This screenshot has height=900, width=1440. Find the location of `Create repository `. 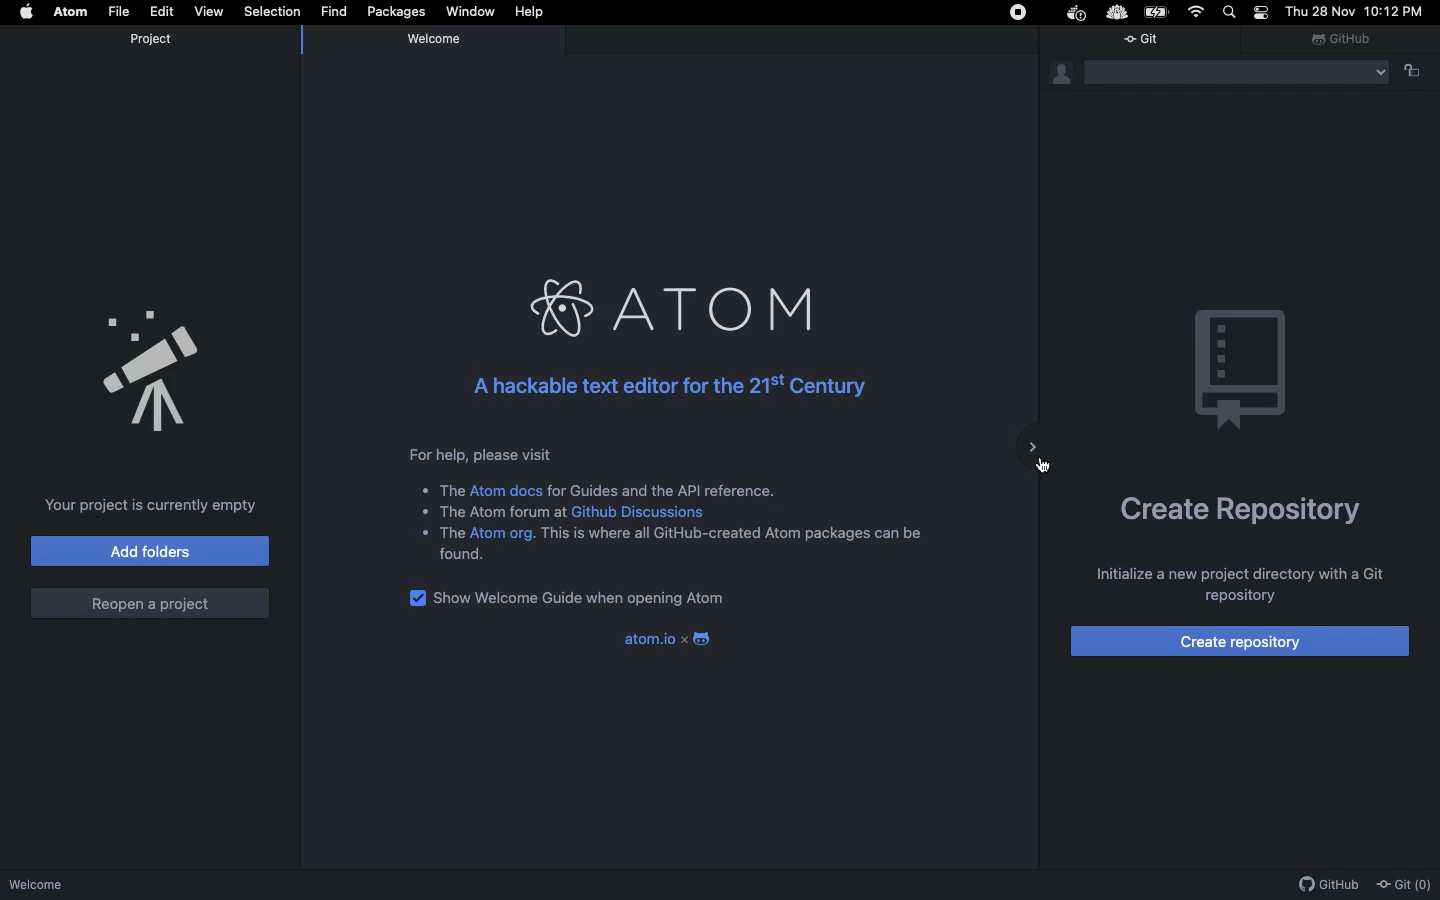

Create repository  is located at coordinates (1240, 640).